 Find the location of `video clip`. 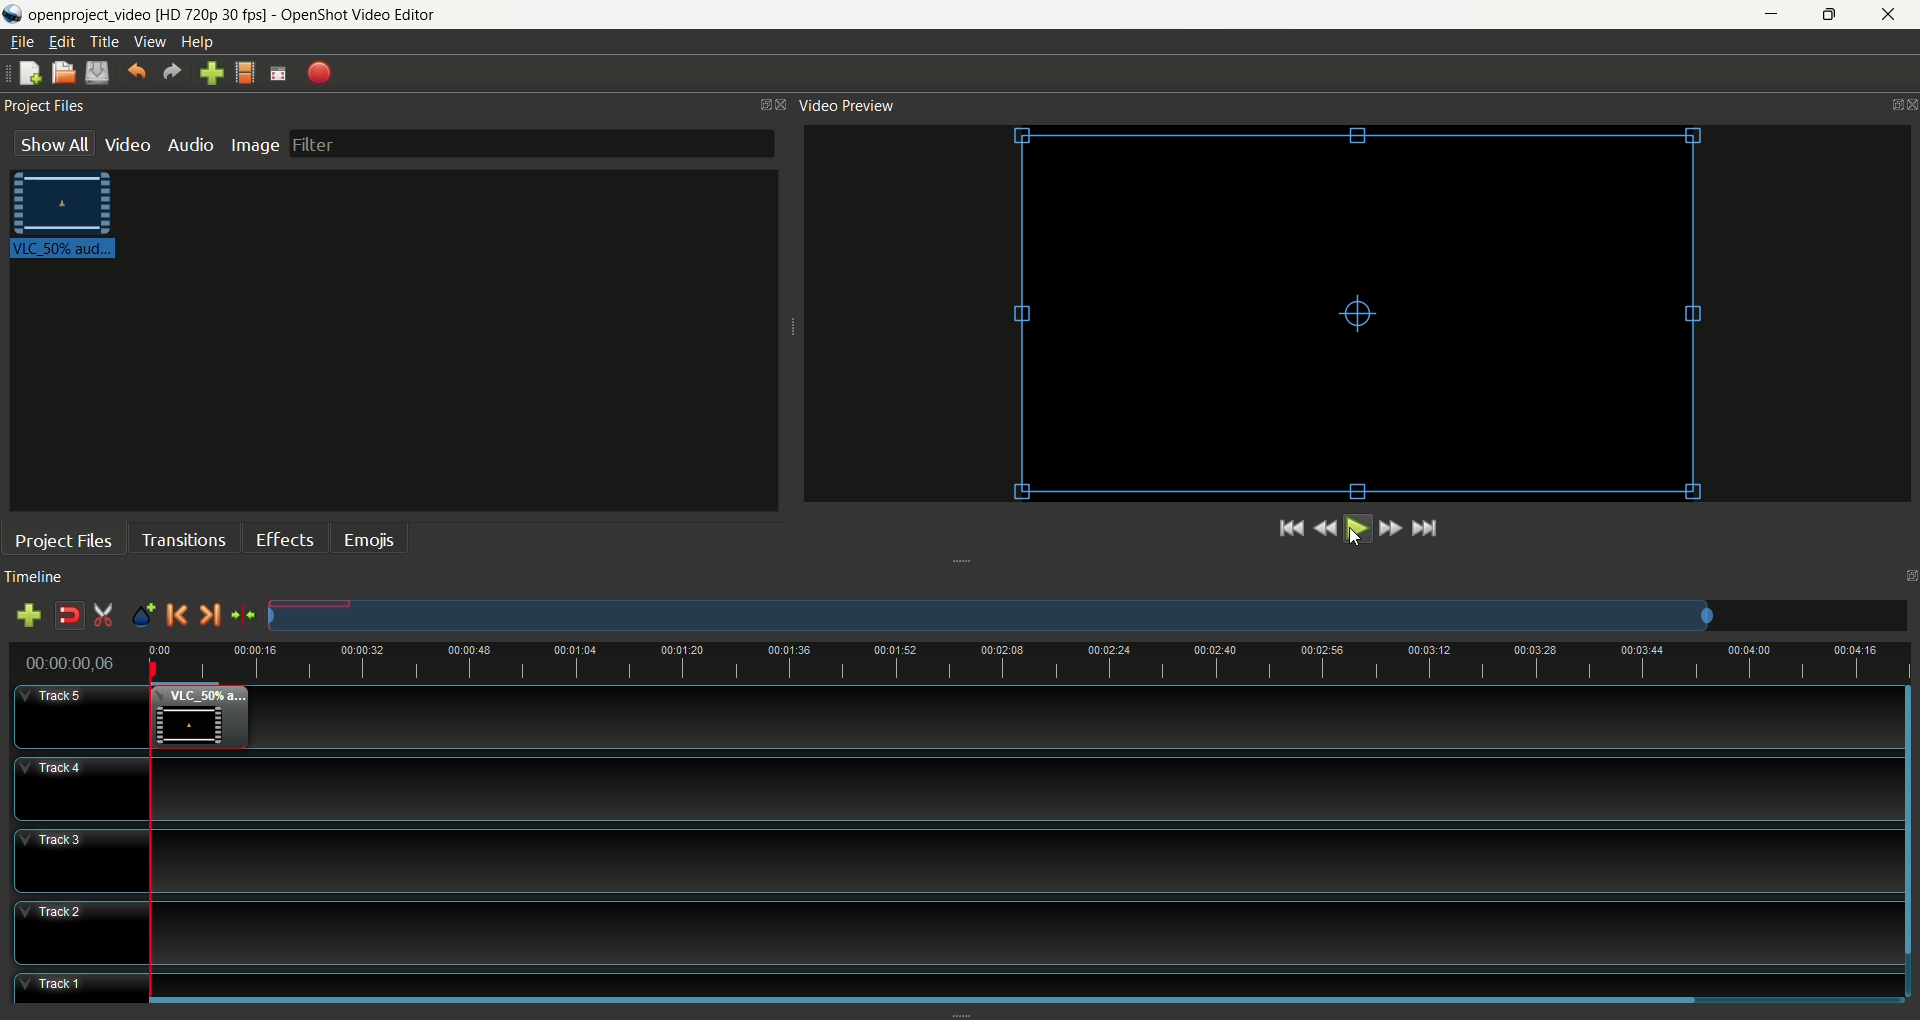

video clip is located at coordinates (199, 718).